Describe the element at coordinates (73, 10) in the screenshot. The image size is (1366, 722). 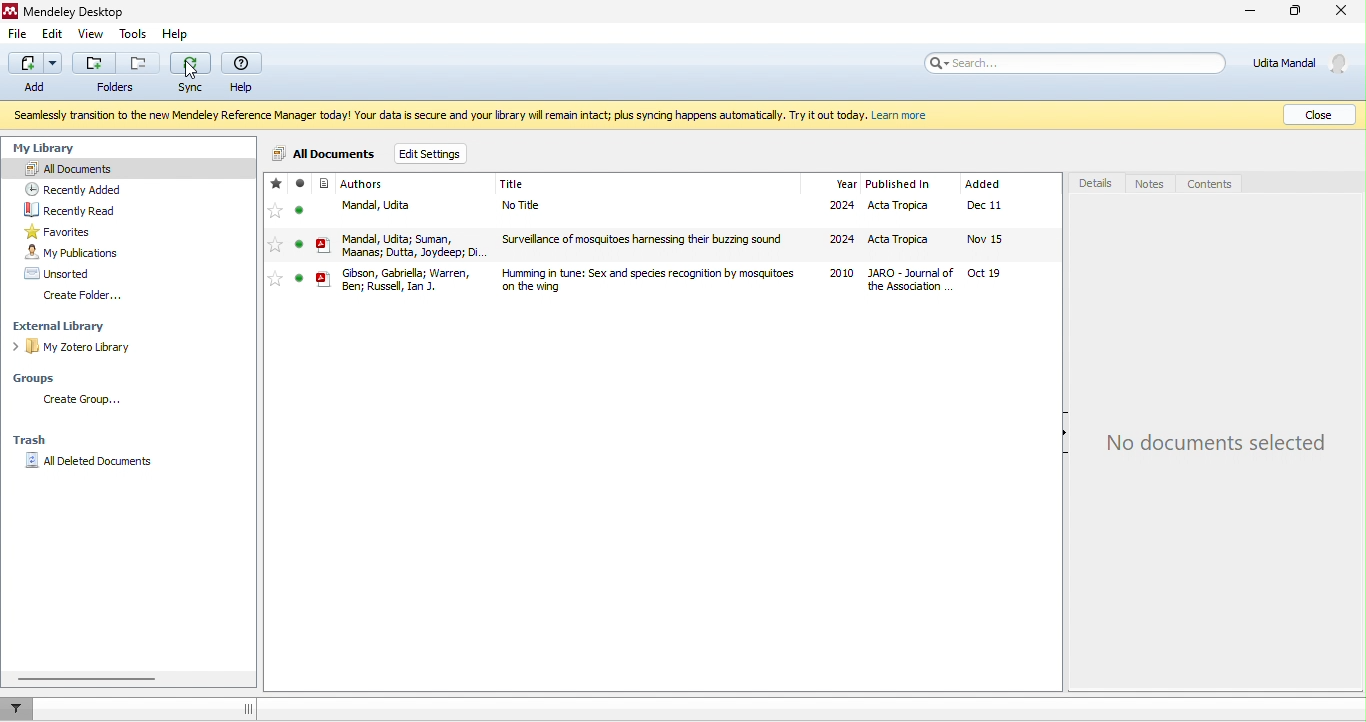
I see `mendeley desktop` at that location.